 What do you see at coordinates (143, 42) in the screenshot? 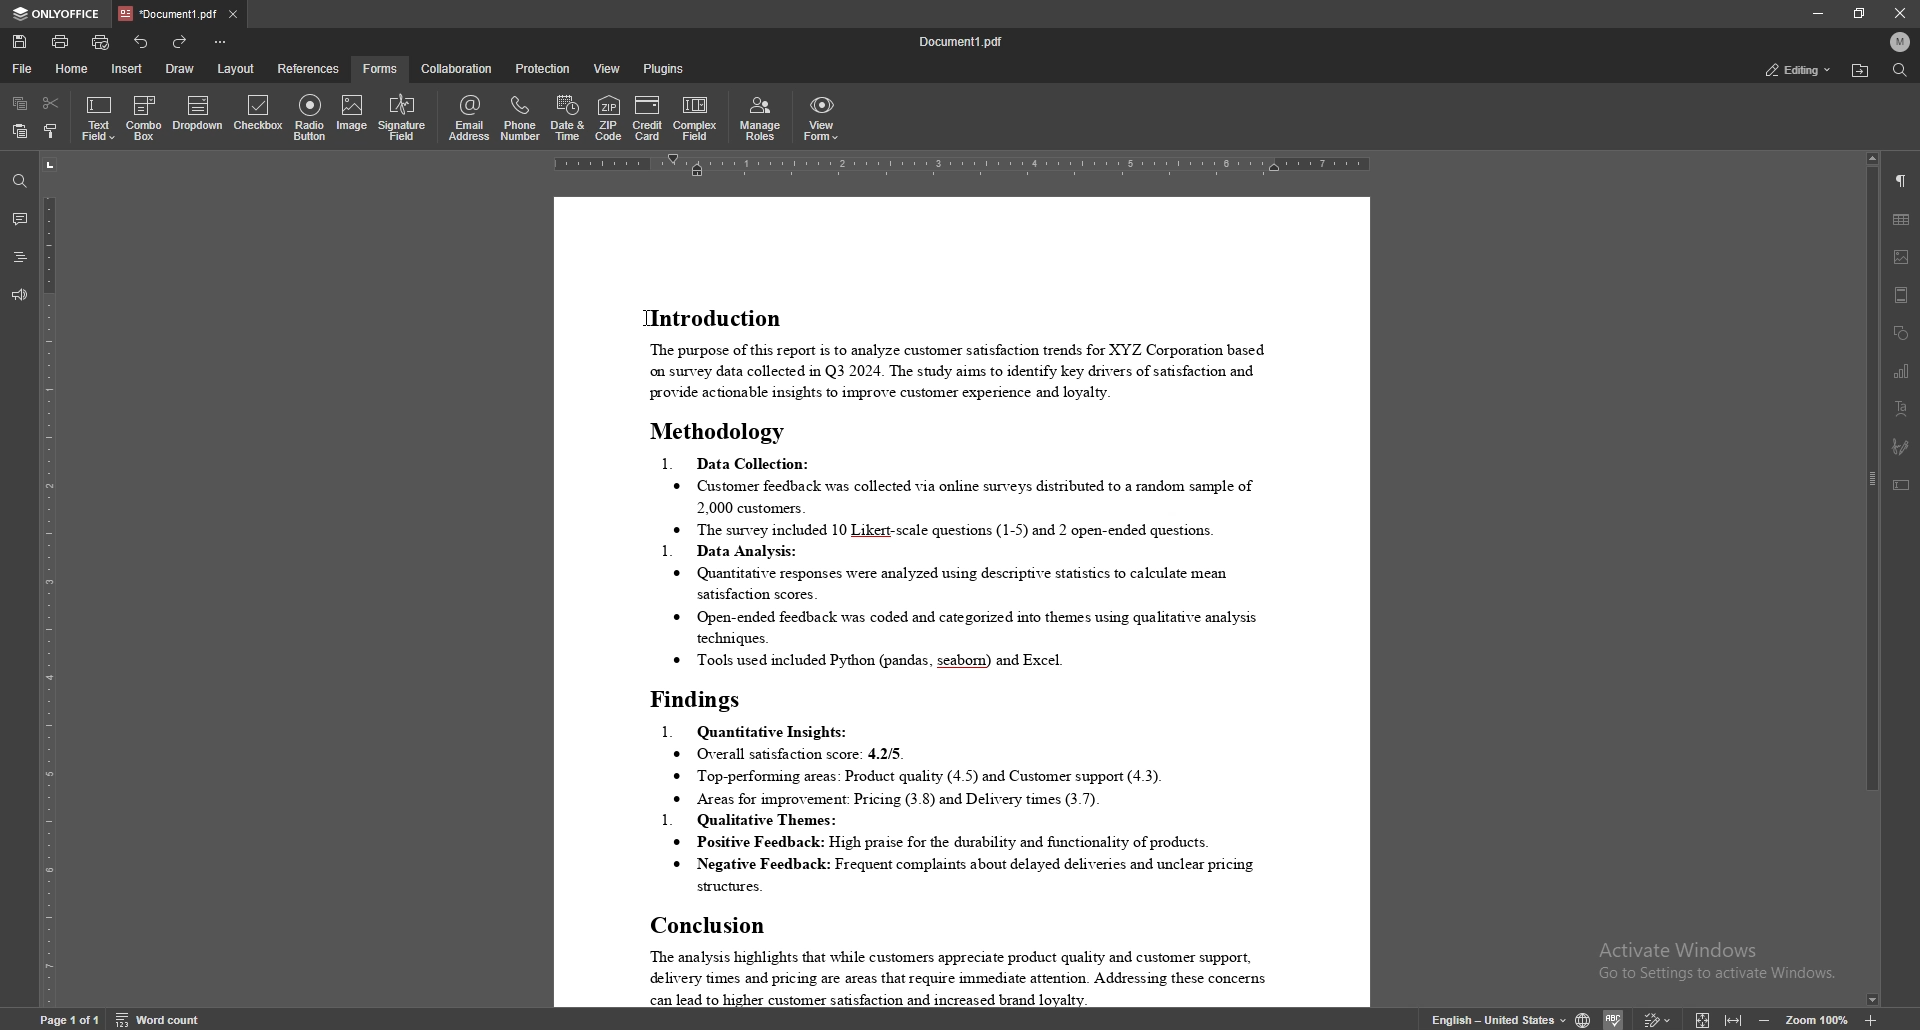
I see `undo` at bounding box center [143, 42].